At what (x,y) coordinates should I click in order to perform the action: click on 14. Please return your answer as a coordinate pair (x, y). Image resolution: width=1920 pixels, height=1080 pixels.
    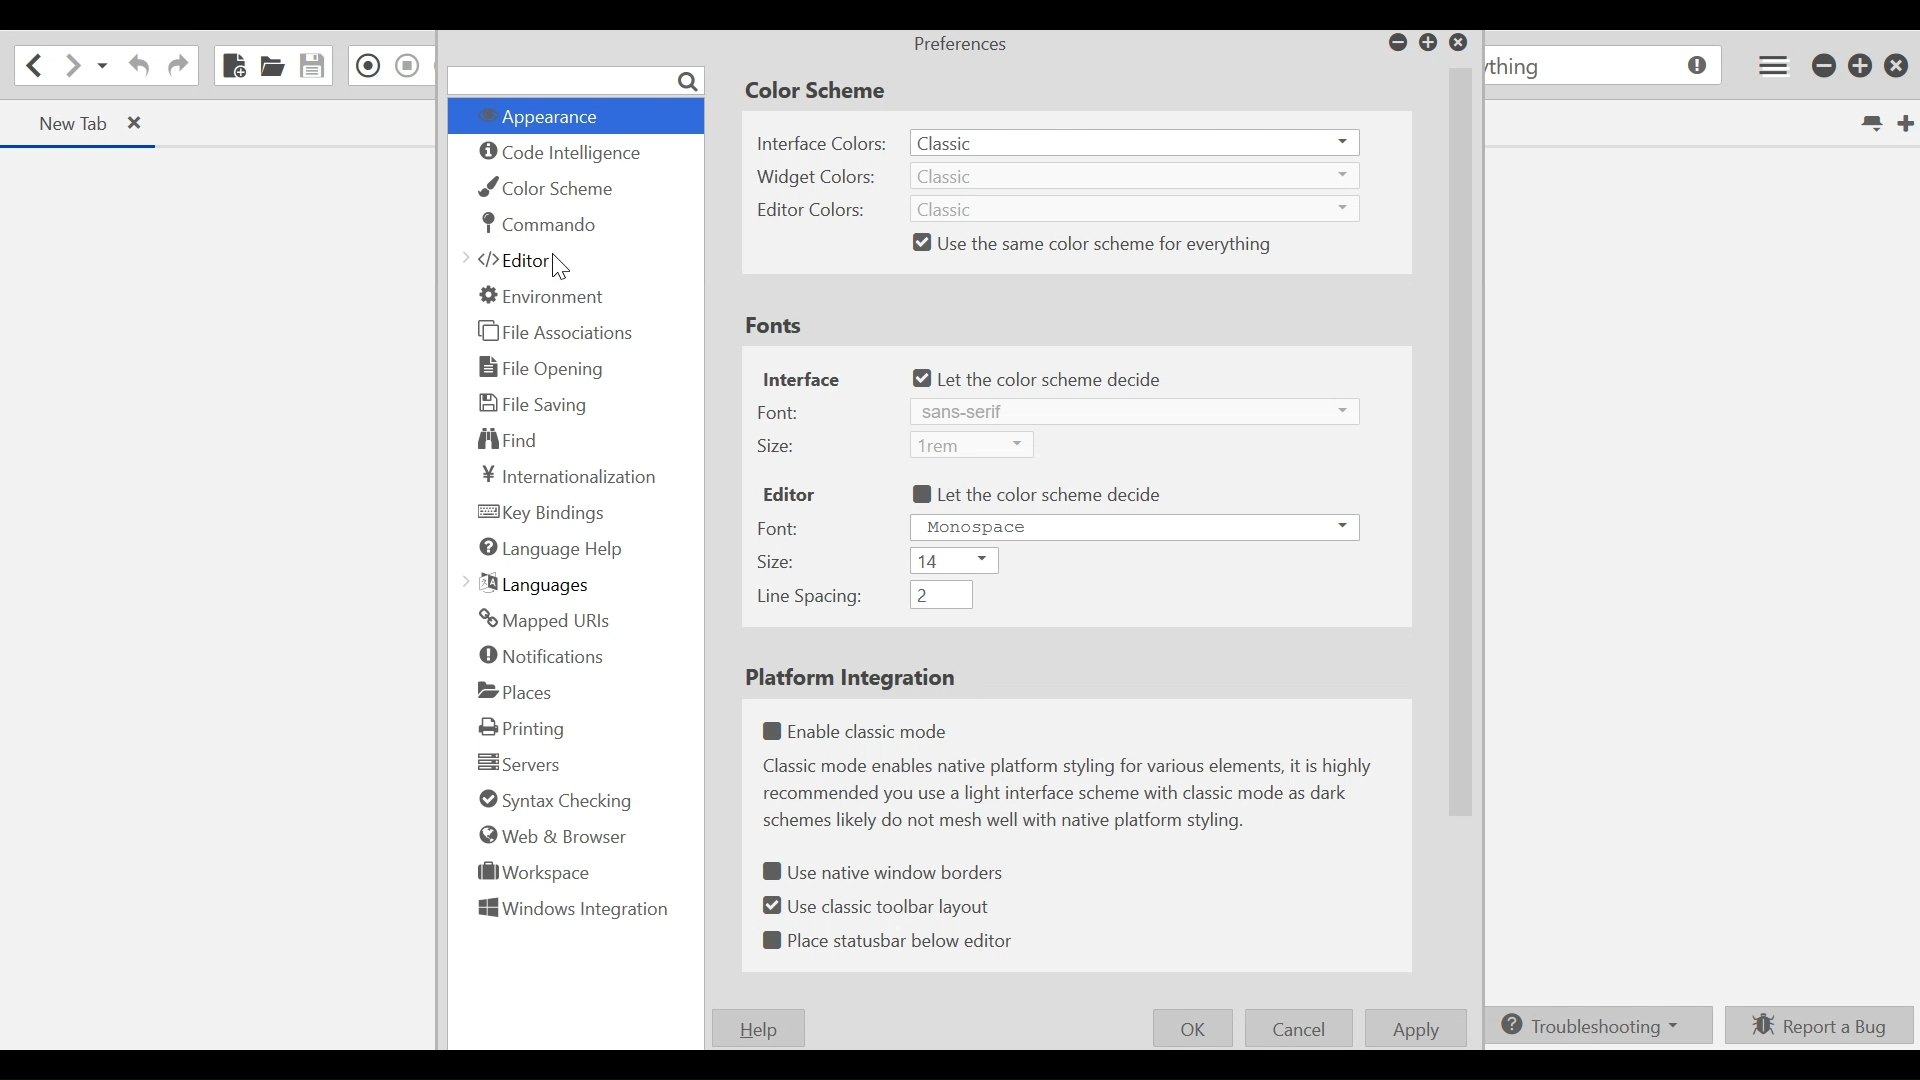
    Looking at the image, I should click on (953, 560).